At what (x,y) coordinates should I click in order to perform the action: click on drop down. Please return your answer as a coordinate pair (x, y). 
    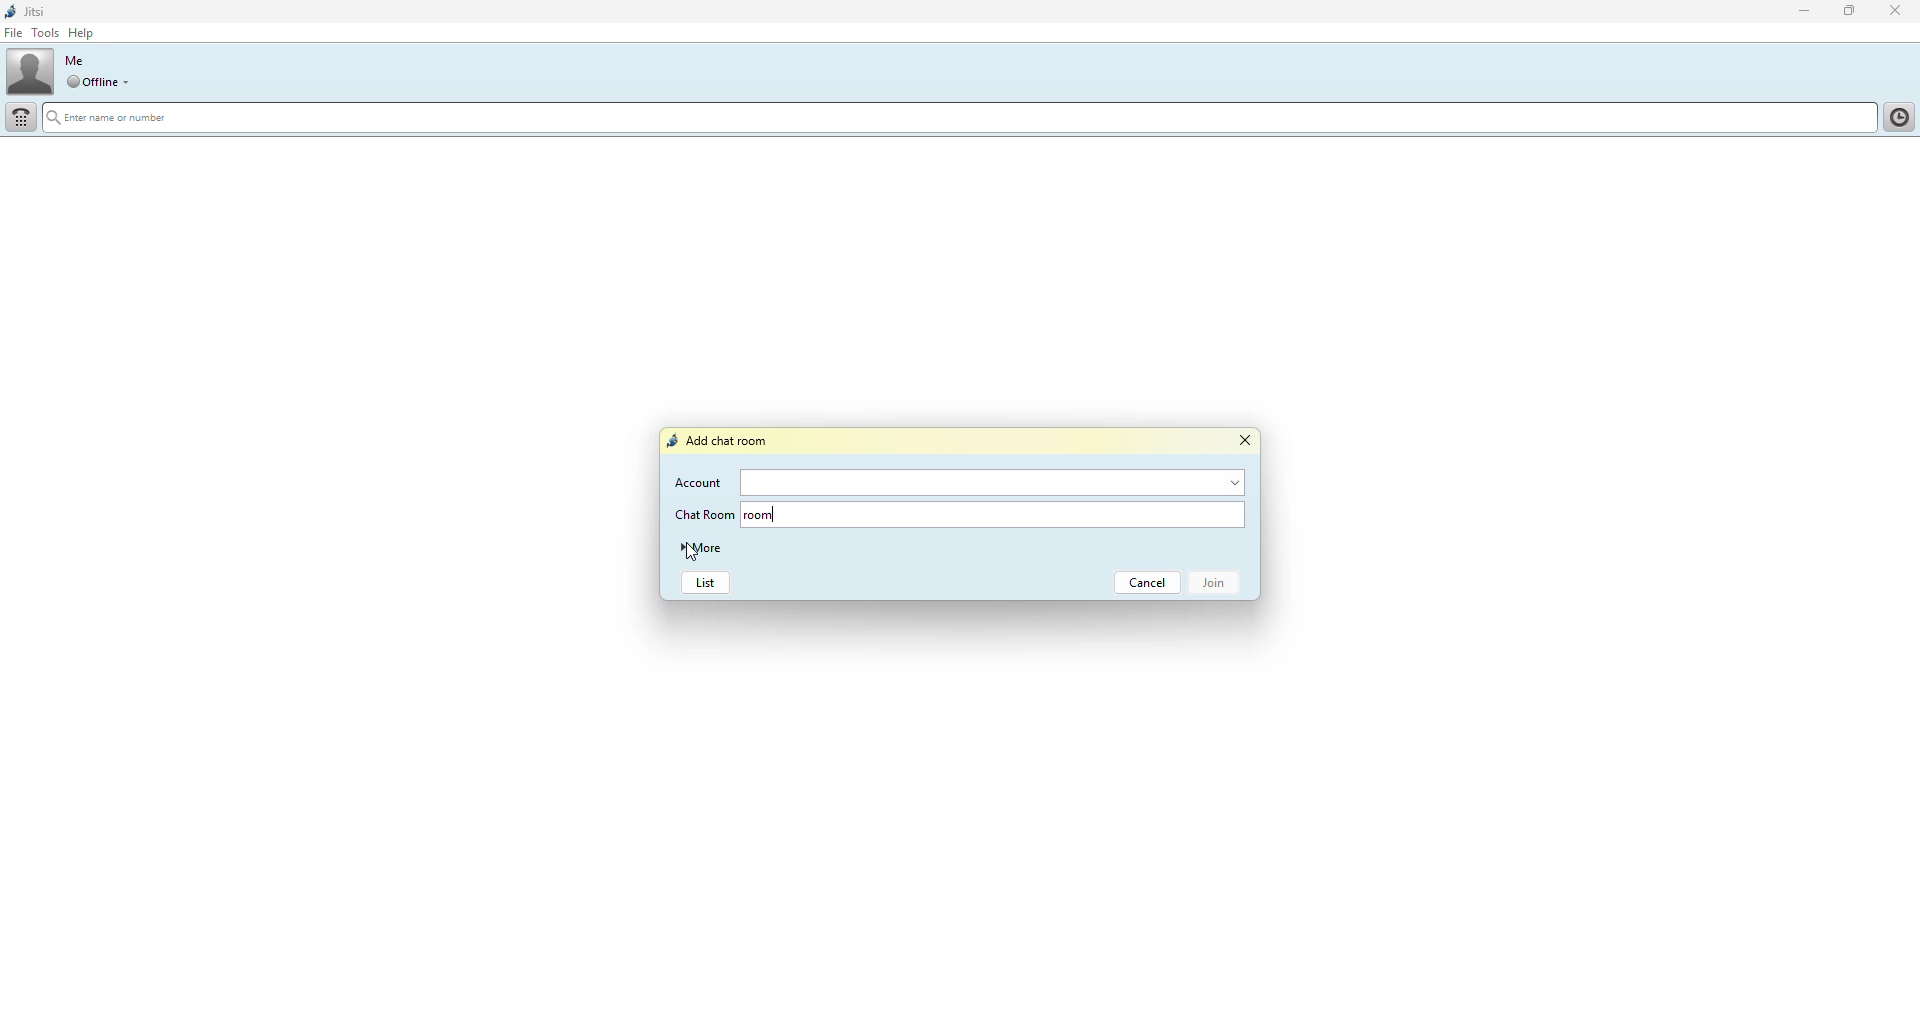
    Looking at the image, I should click on (129, 82).